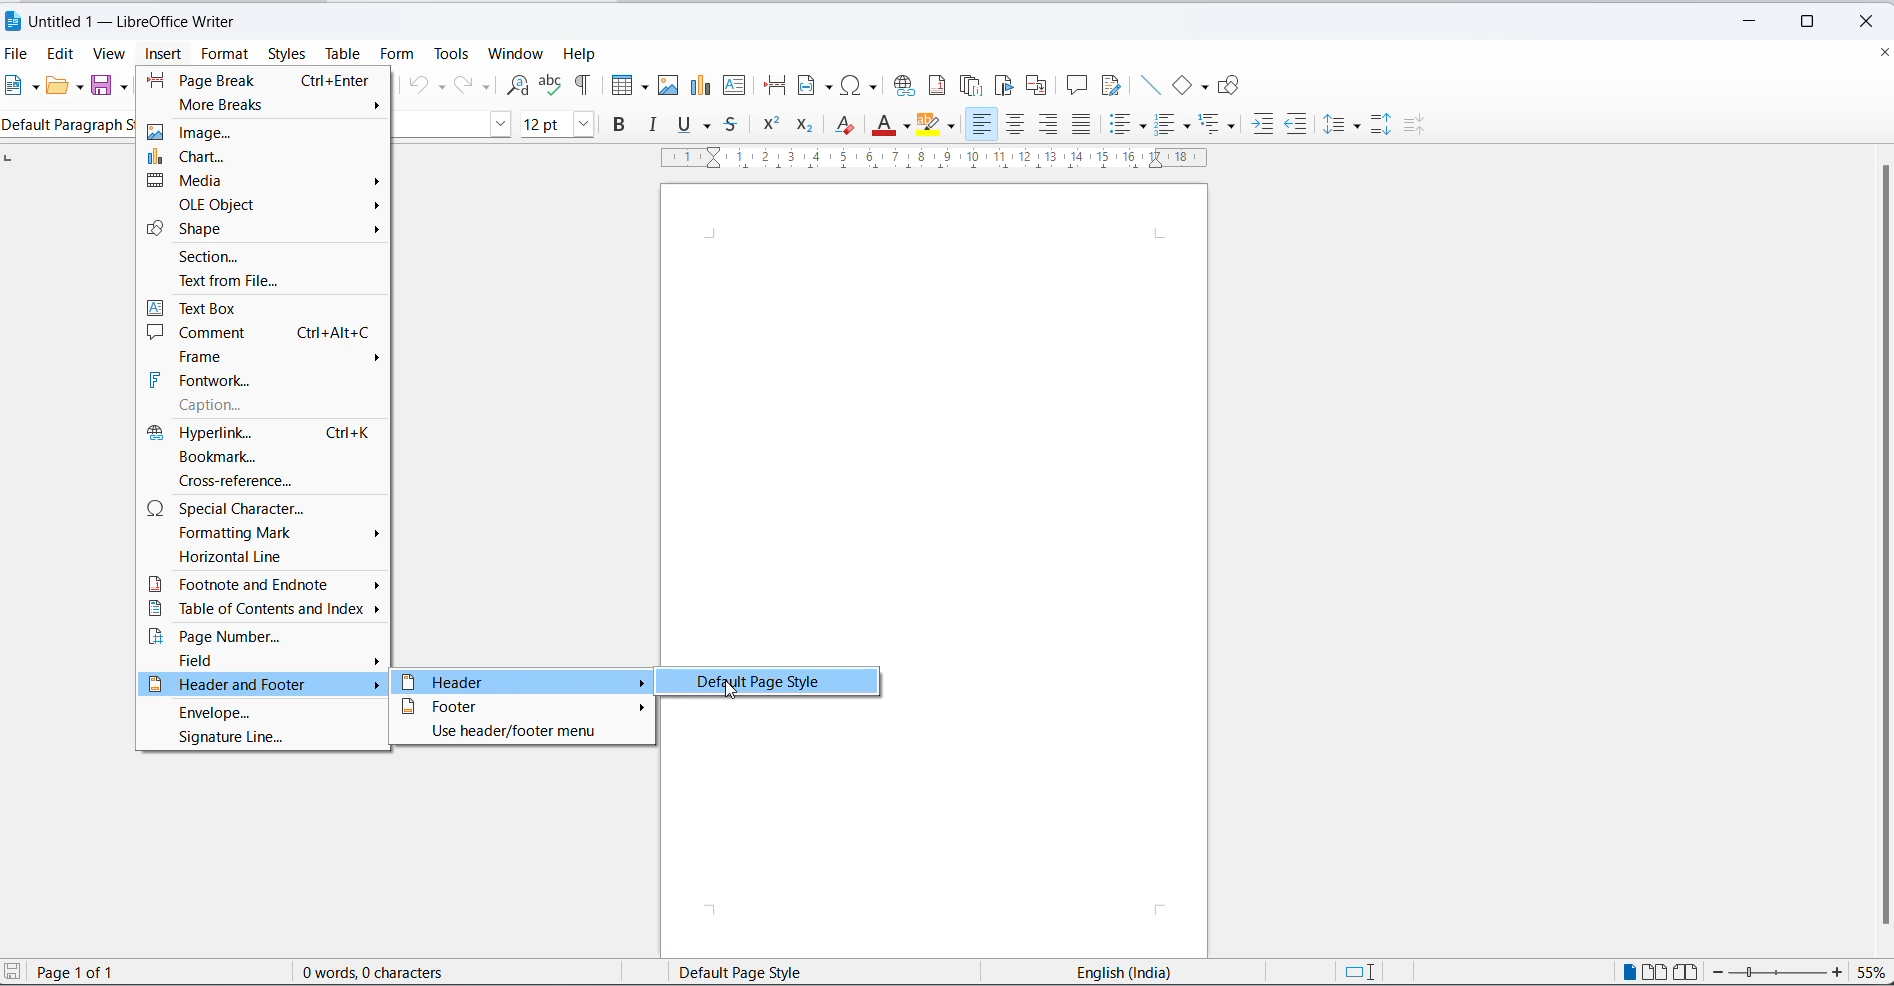 This screenshot has width=1894, height=986. Describe the element at coordinates (1687, 973) in the screenshot. I see `book view` at that location.